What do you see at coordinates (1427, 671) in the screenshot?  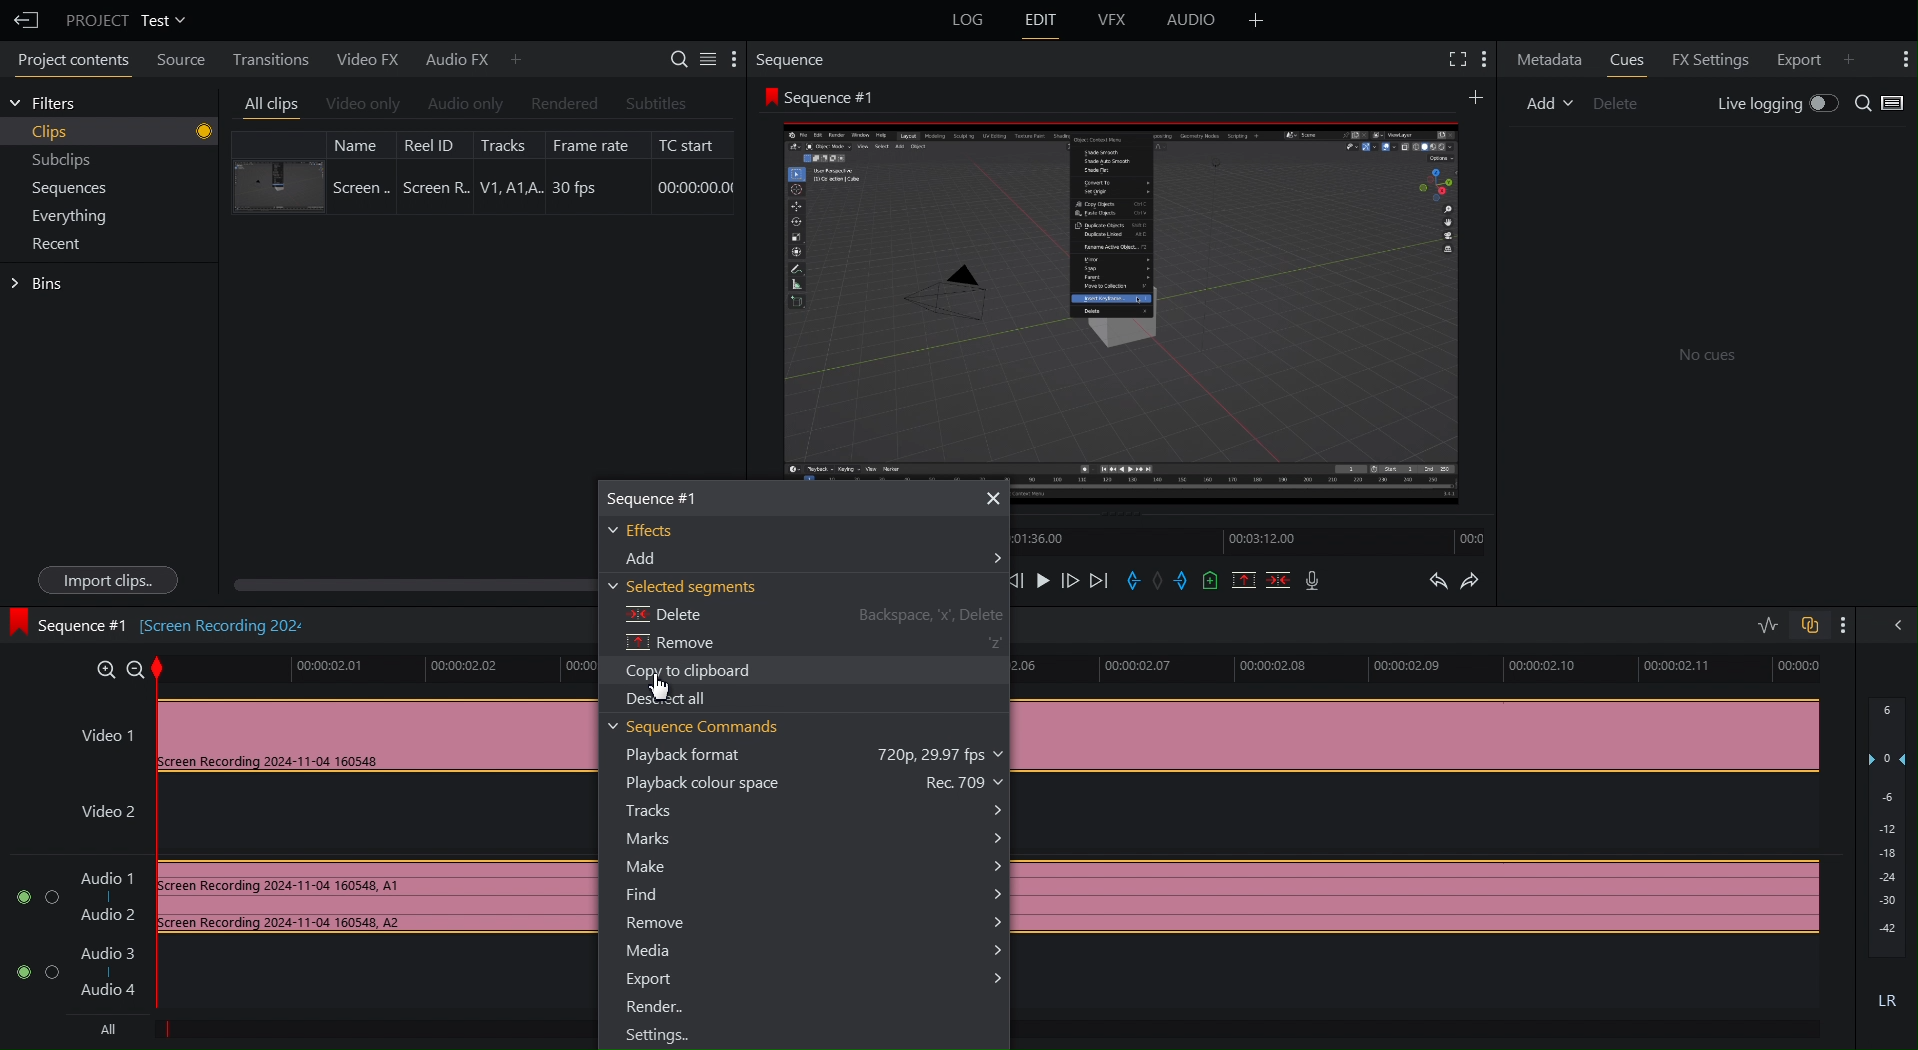 I see `Timeline` at bounding box center [1427, 671].